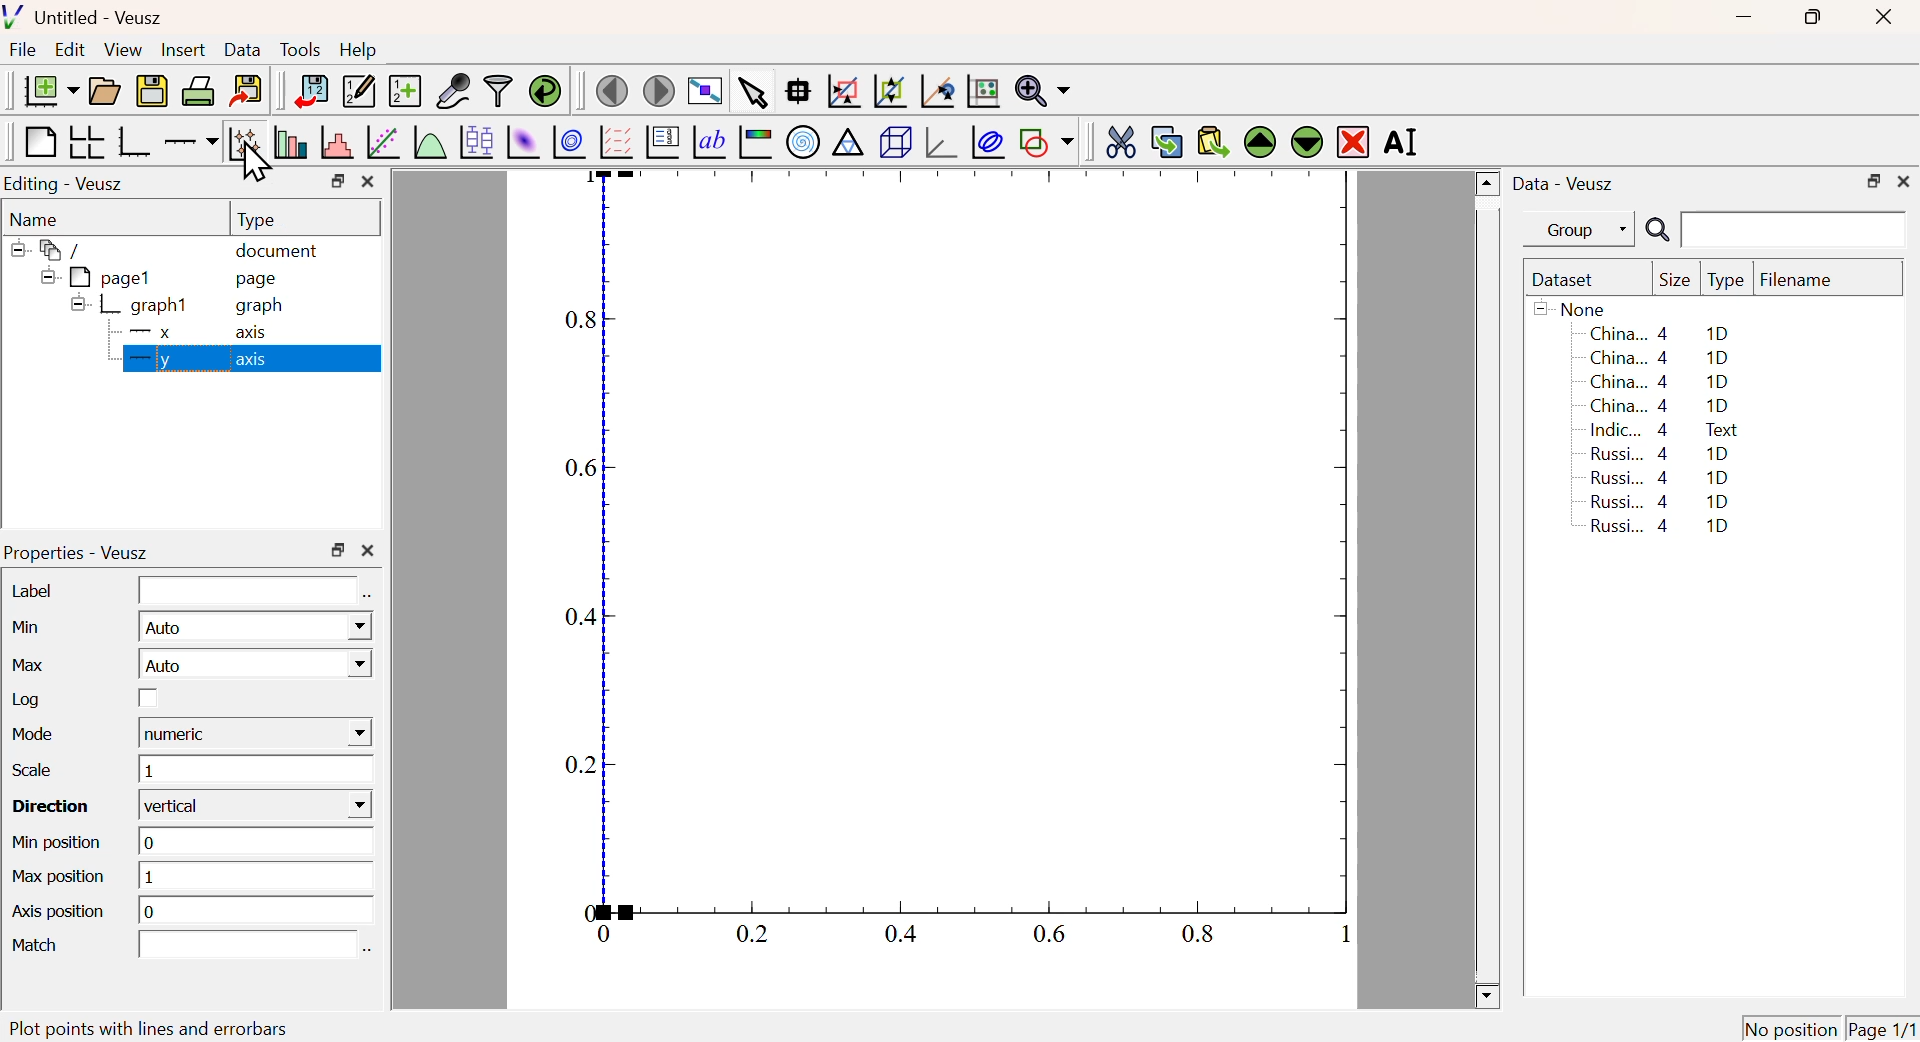 This screenshot has width=1920, height=1042. I want to click on New Document, so click(50, 91).